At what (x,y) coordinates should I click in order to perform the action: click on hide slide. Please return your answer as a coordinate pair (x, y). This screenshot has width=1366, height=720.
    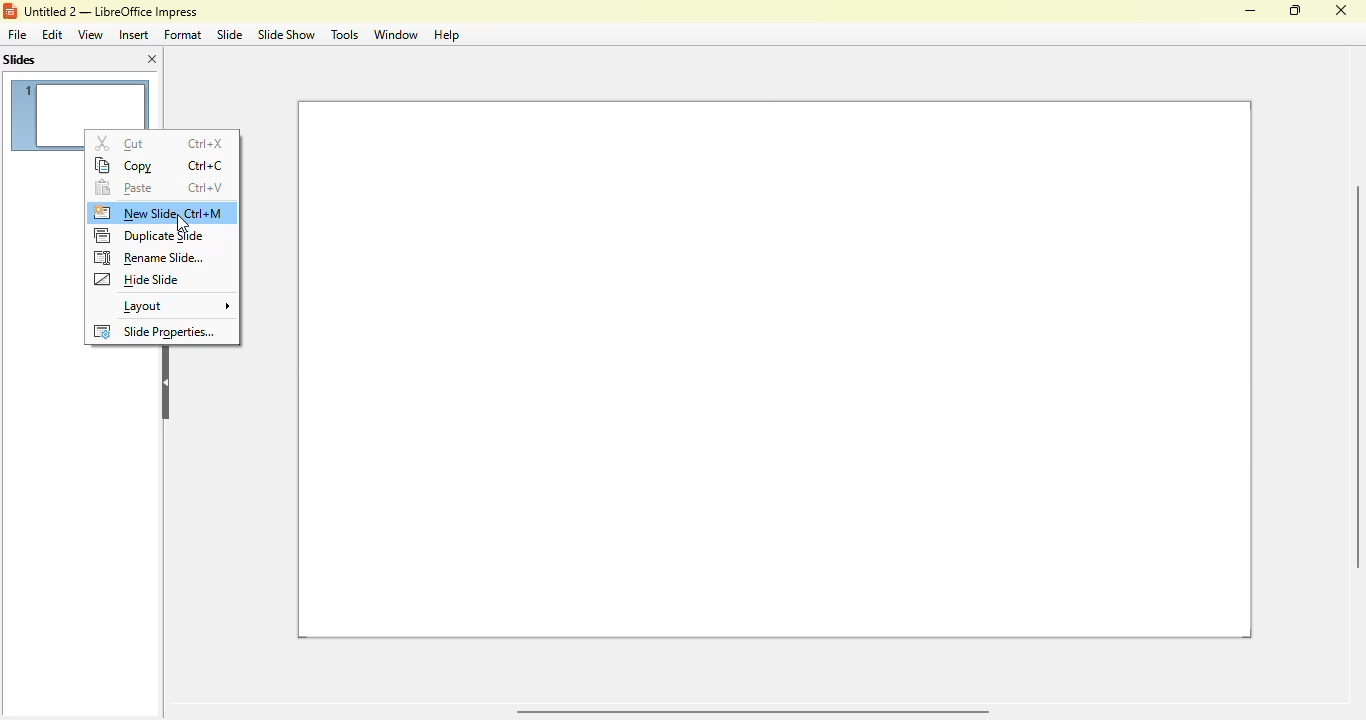
    Looking at the image, I should click on (138, 279).